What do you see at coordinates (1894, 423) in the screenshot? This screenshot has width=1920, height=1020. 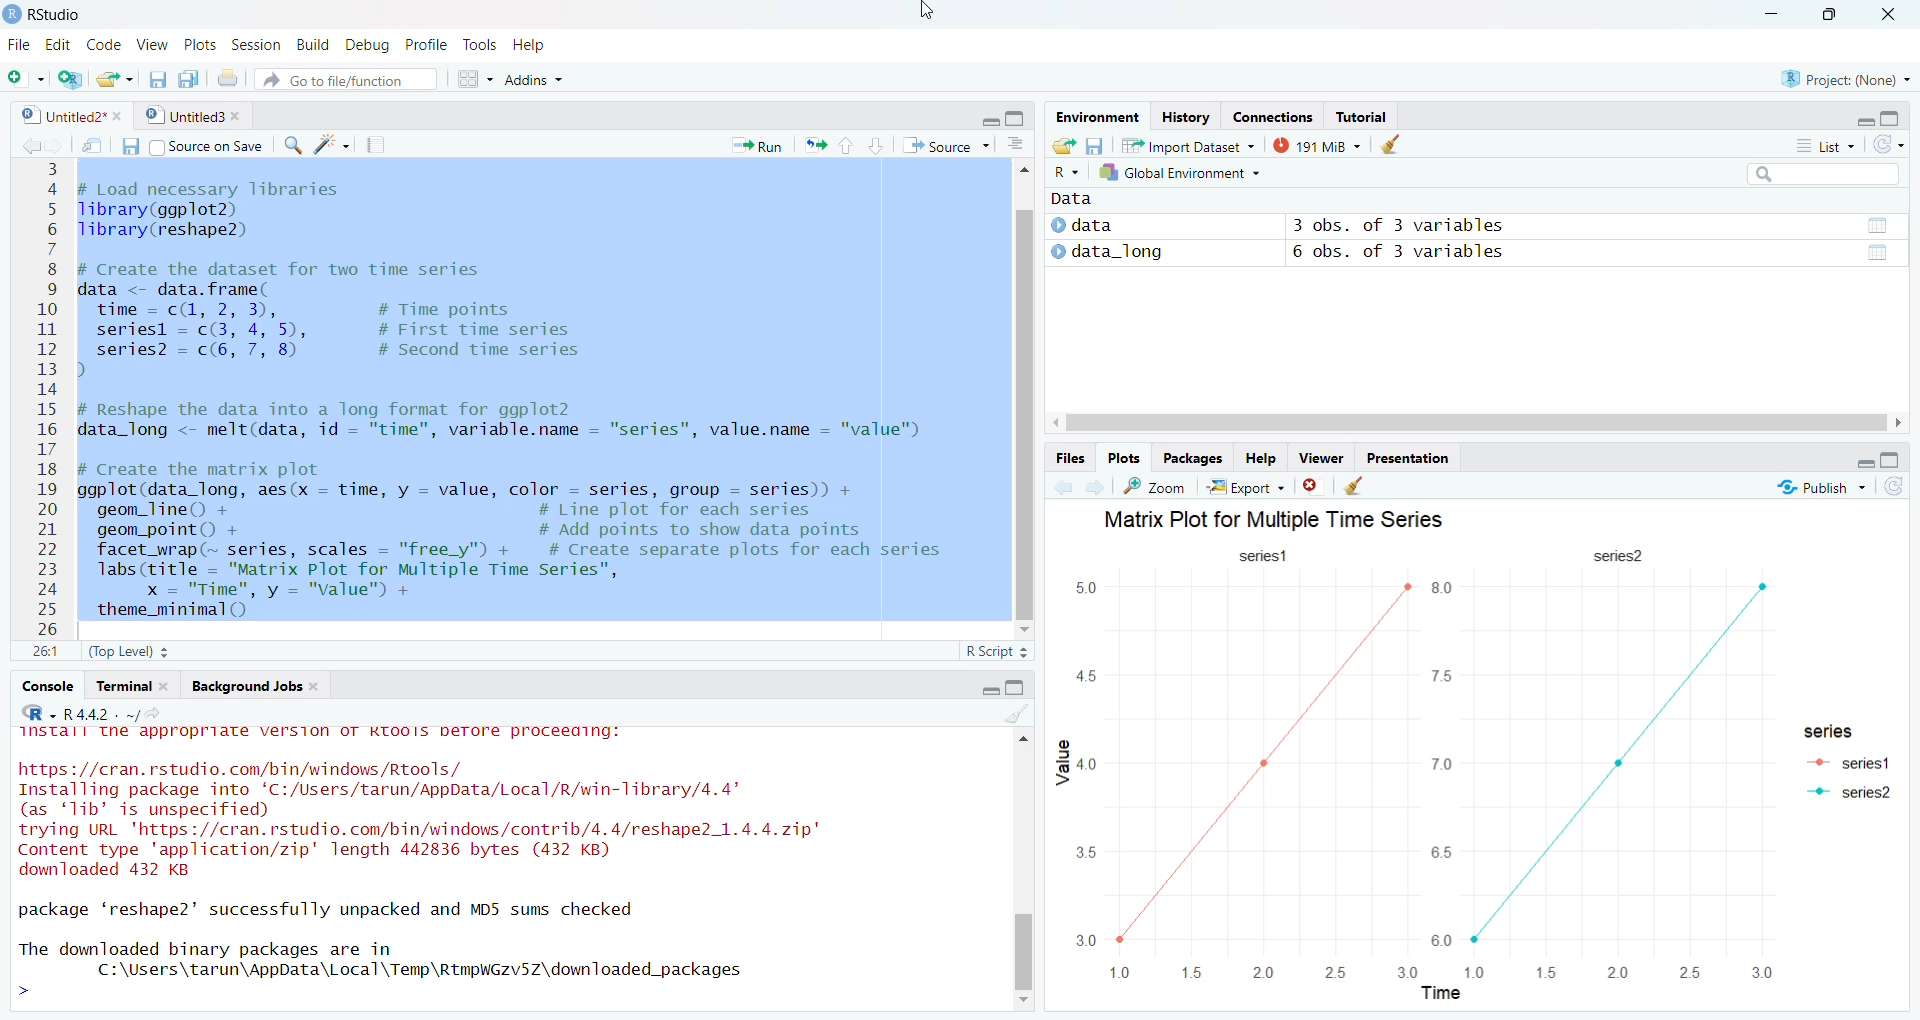 I see `Scroll left` at bounding box center [1894, 423].